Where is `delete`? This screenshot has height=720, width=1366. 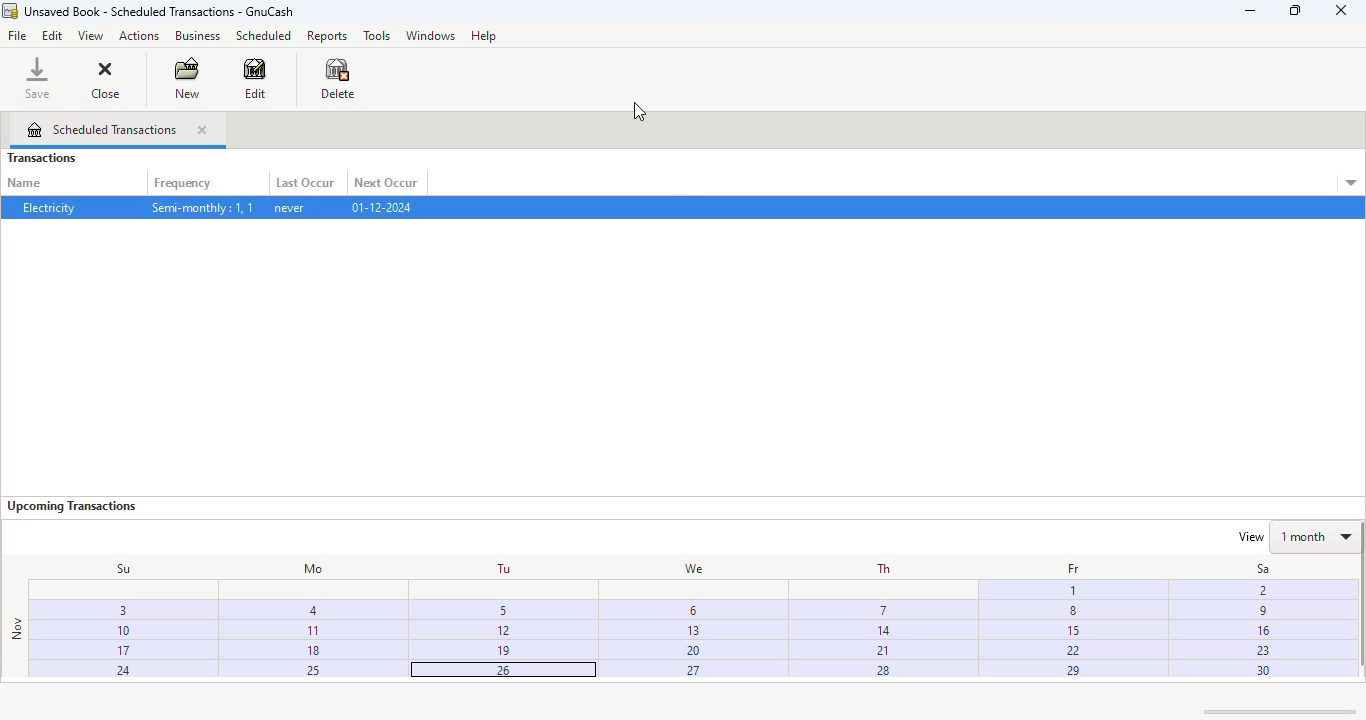
delete is located at coordinates (339, 78).